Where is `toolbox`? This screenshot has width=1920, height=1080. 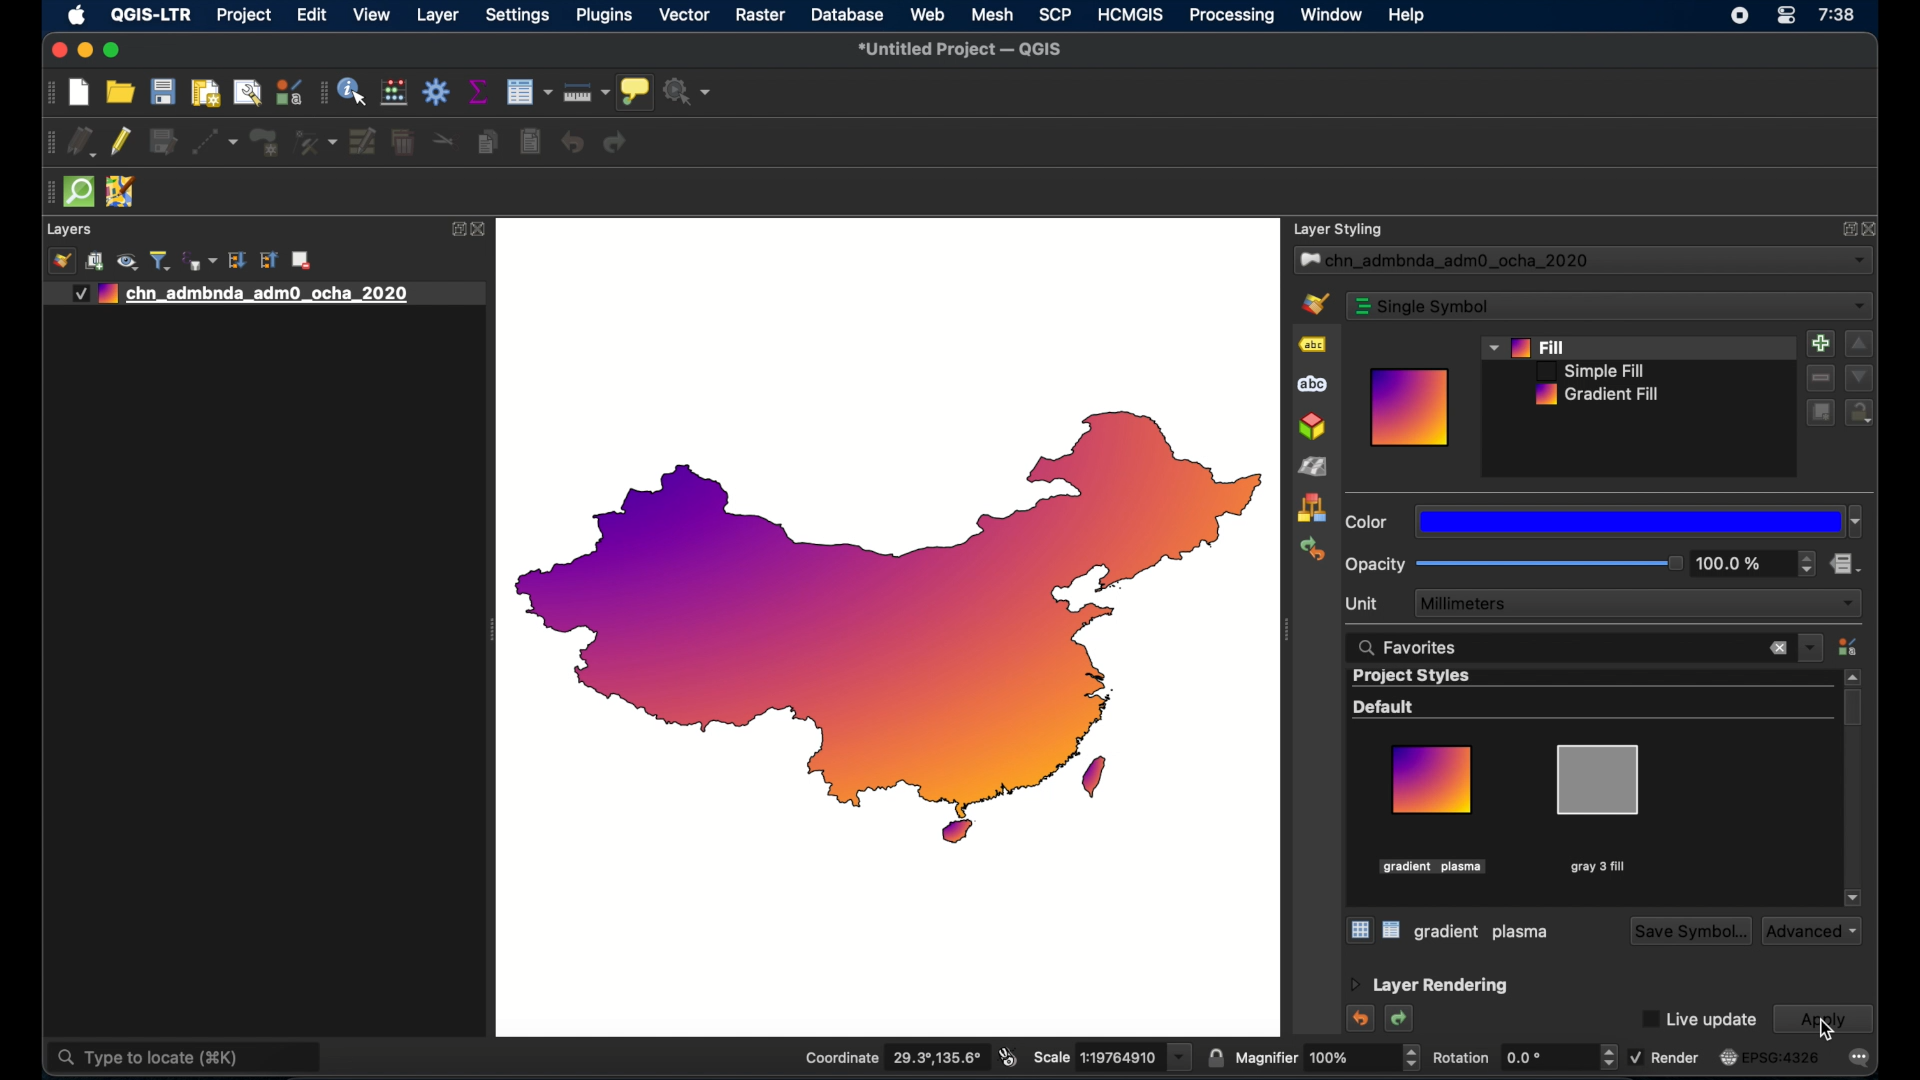
toolbox is located at coordinates (436, 92).